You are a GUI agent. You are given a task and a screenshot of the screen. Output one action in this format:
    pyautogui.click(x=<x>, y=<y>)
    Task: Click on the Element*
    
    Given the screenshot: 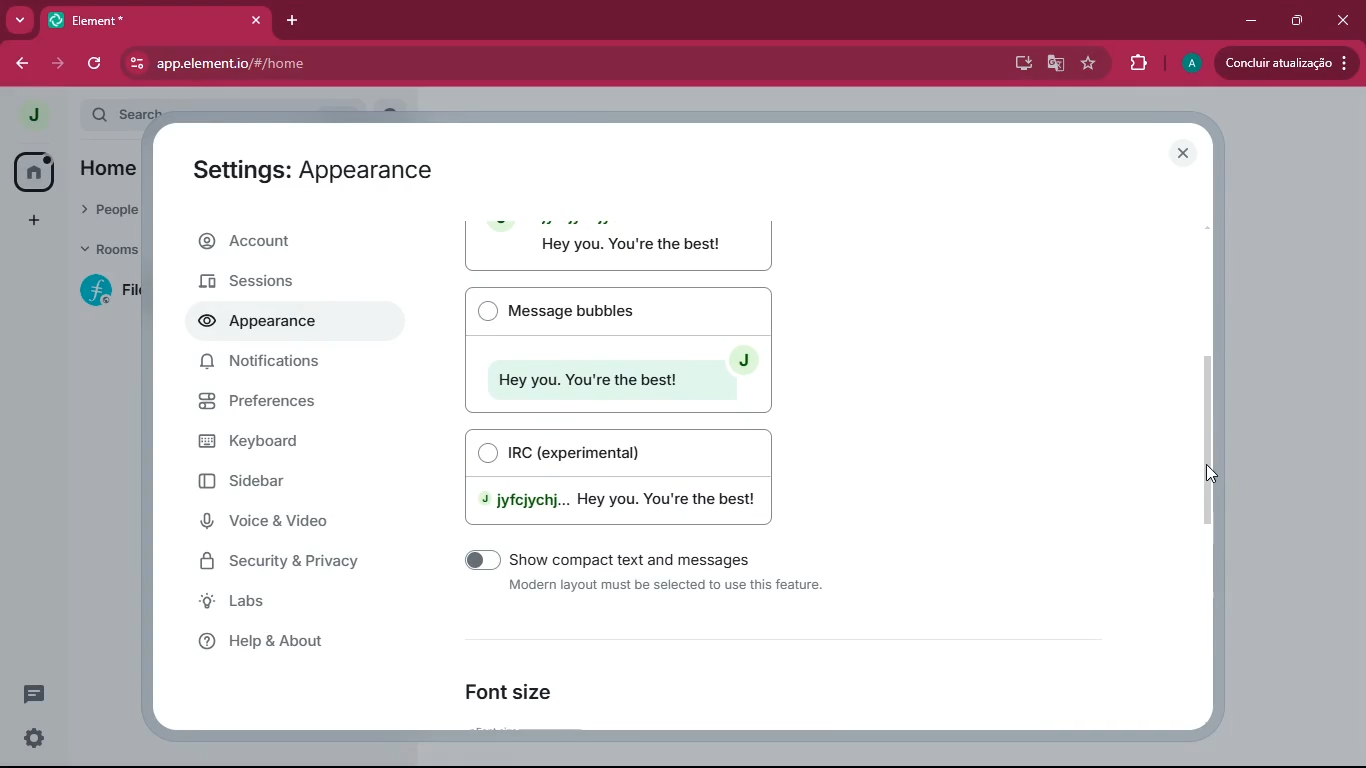 What is the action you would take?
    pyautogui.click(x=140, y=19)
    